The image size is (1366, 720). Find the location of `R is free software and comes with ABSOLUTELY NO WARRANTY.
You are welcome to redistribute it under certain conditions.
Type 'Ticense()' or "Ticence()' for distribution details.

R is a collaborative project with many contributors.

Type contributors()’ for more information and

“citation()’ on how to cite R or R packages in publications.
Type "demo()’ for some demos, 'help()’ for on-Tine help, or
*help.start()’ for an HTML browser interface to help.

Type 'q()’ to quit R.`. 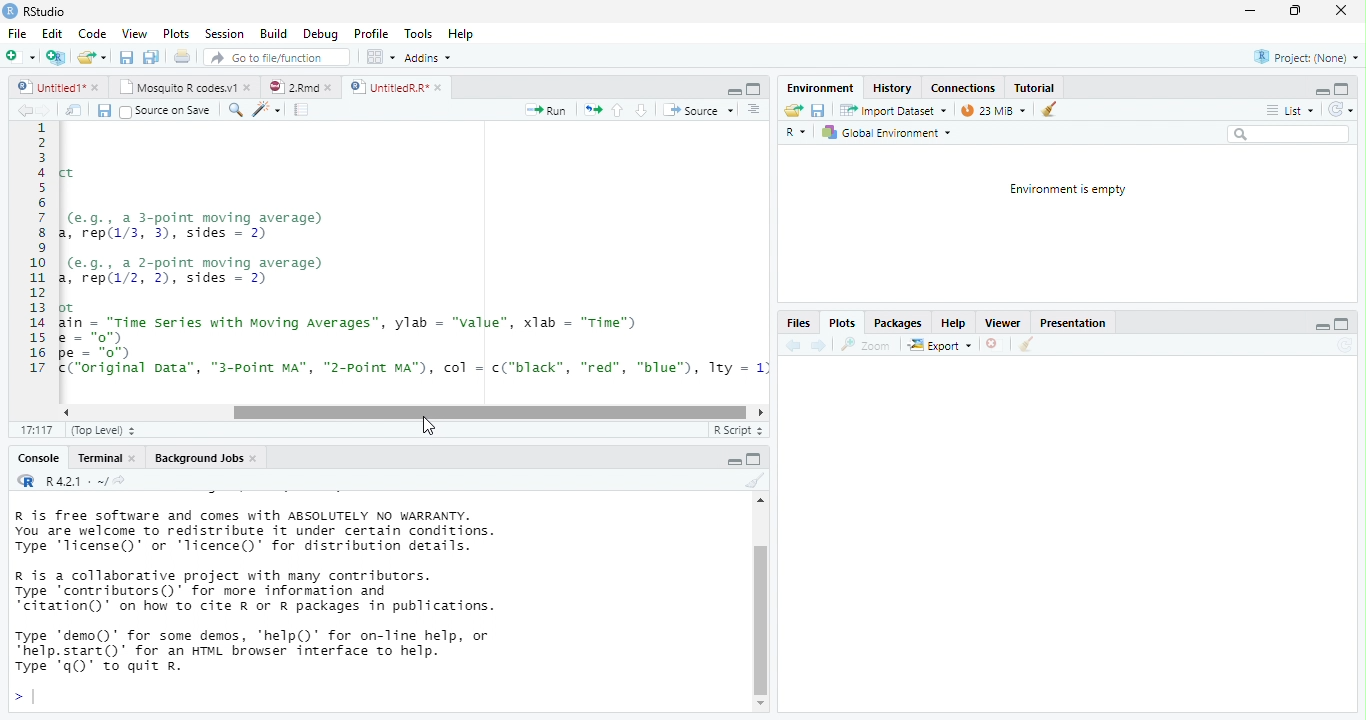

R is free software and comes with ABSOLUTELY NO WARRANTY.
You are welcome to redistribute it under certain conditions.
Type 'Ticense()' or "Ticence()' for distribution details.

R is a collaborative project with many contributors.

Type contributors()’ for more information and

“citation()’ on how to cite R or R packages in publications.
Type "demo()’ for some demos, 'help()’ for on-Tine help, or
*help.start()’ for an HTML browser interface to help.

Type 'q()’ to quit R. is located at coordinates (340, 591).